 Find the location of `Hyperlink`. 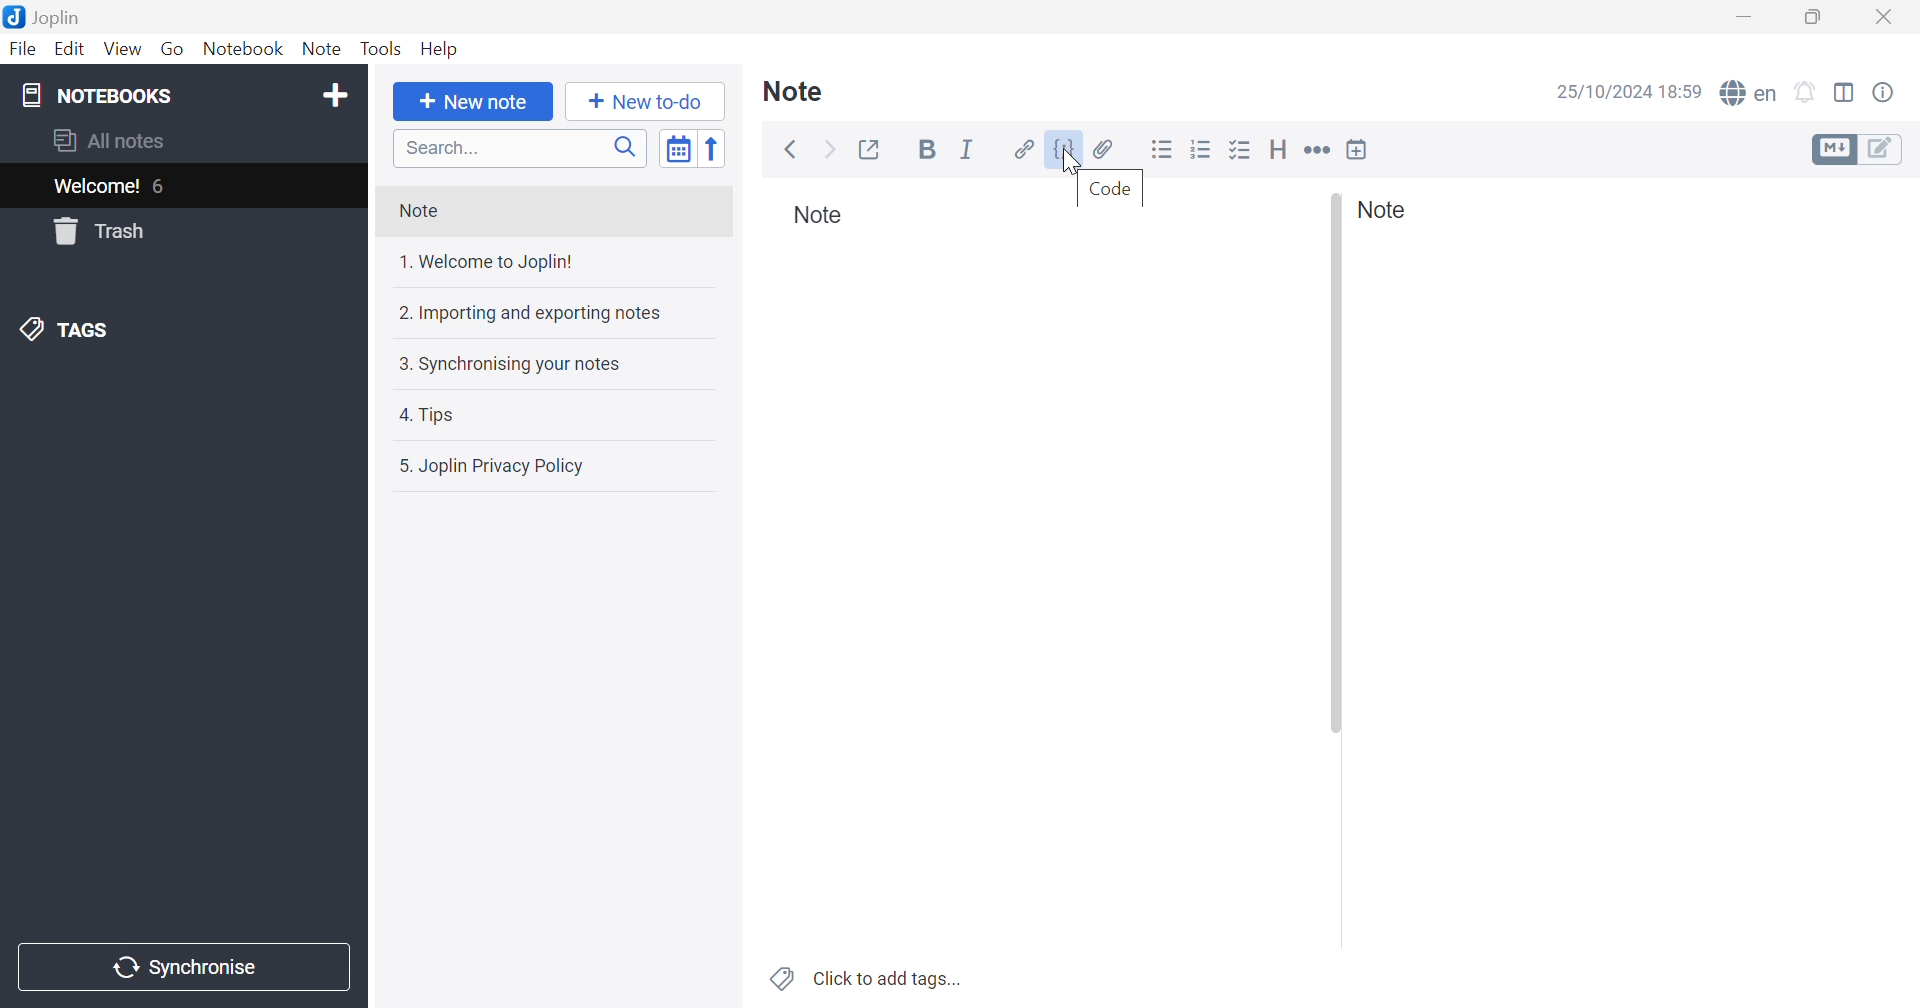

Hyperlink is located at coordinates (1022, 149).